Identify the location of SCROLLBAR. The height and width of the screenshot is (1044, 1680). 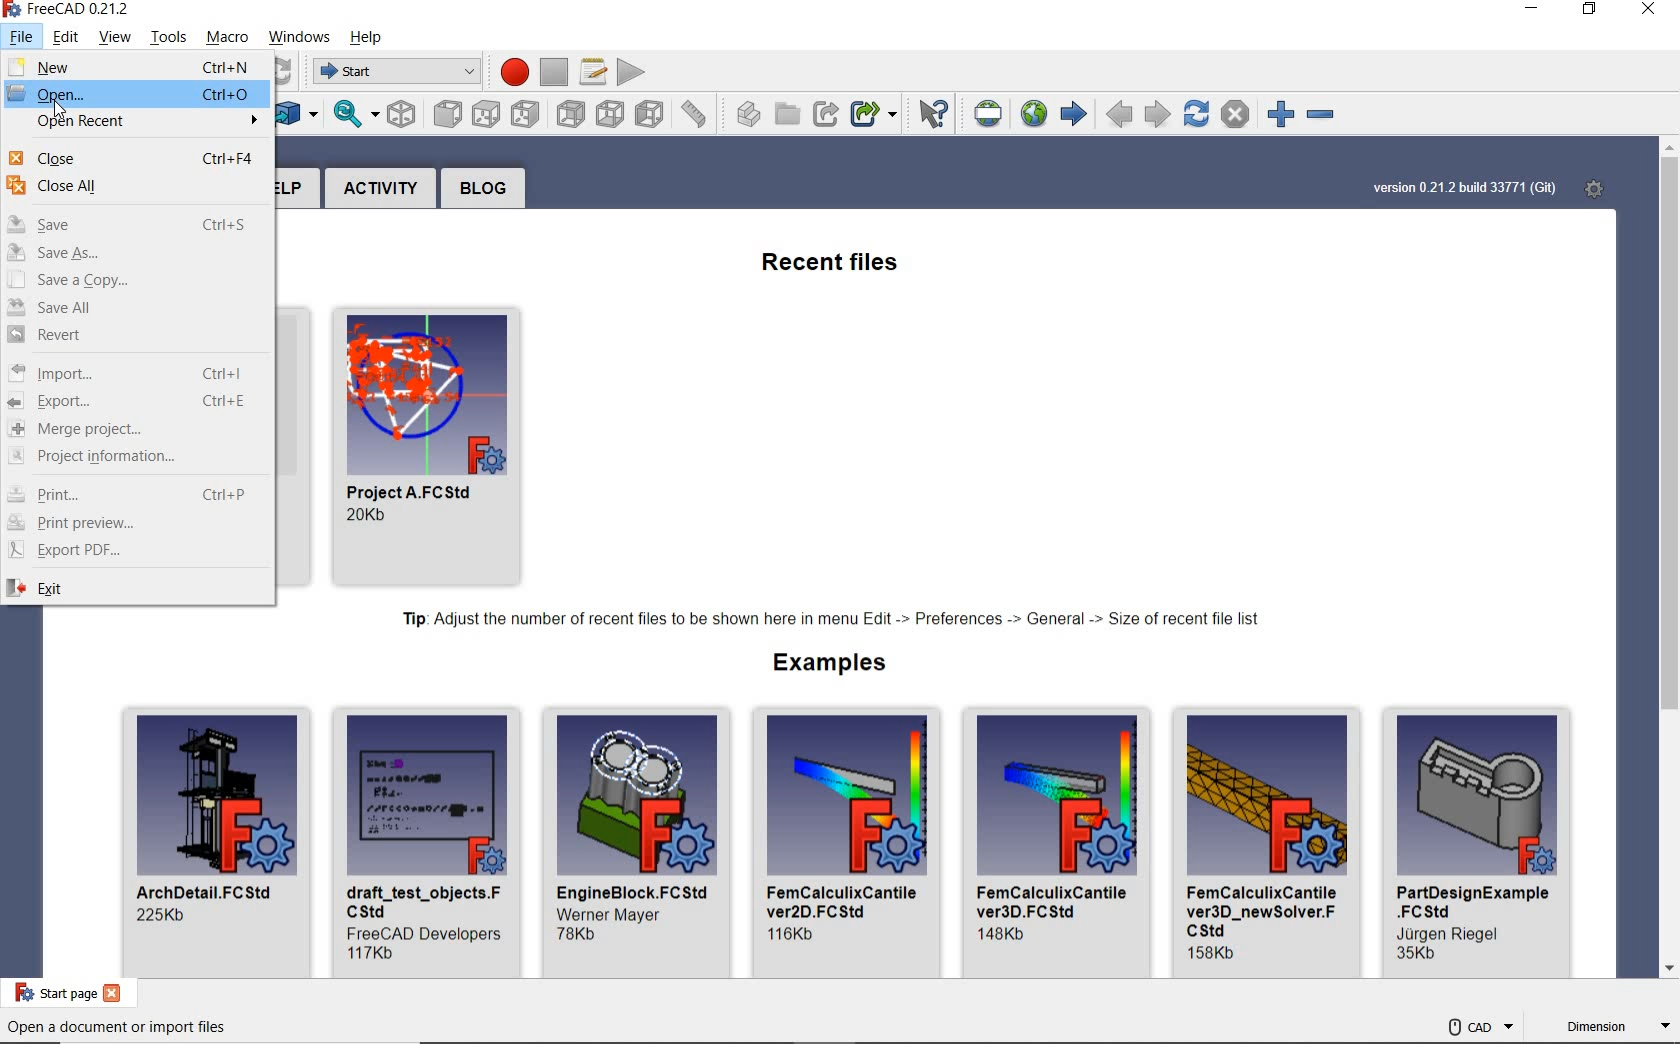
(1670, 560).